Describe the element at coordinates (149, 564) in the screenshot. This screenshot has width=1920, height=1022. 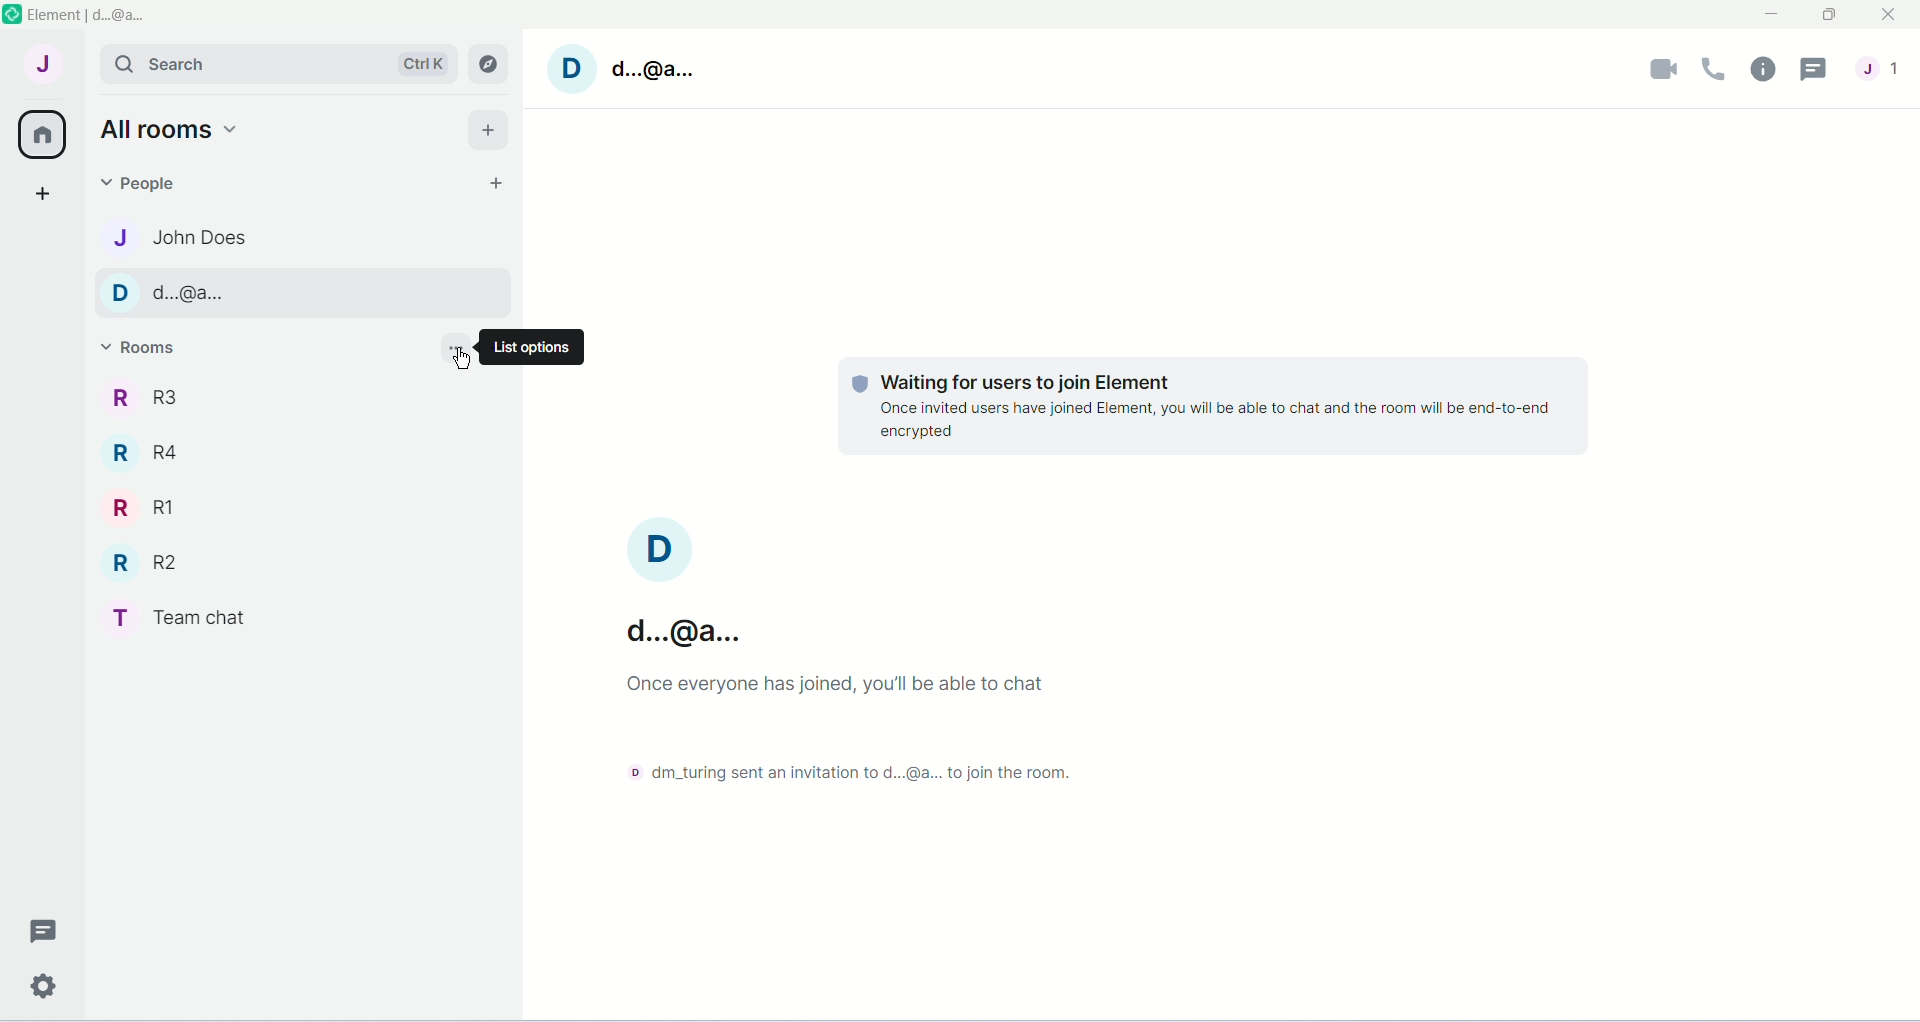
I see `Room Name-r2` at that location.